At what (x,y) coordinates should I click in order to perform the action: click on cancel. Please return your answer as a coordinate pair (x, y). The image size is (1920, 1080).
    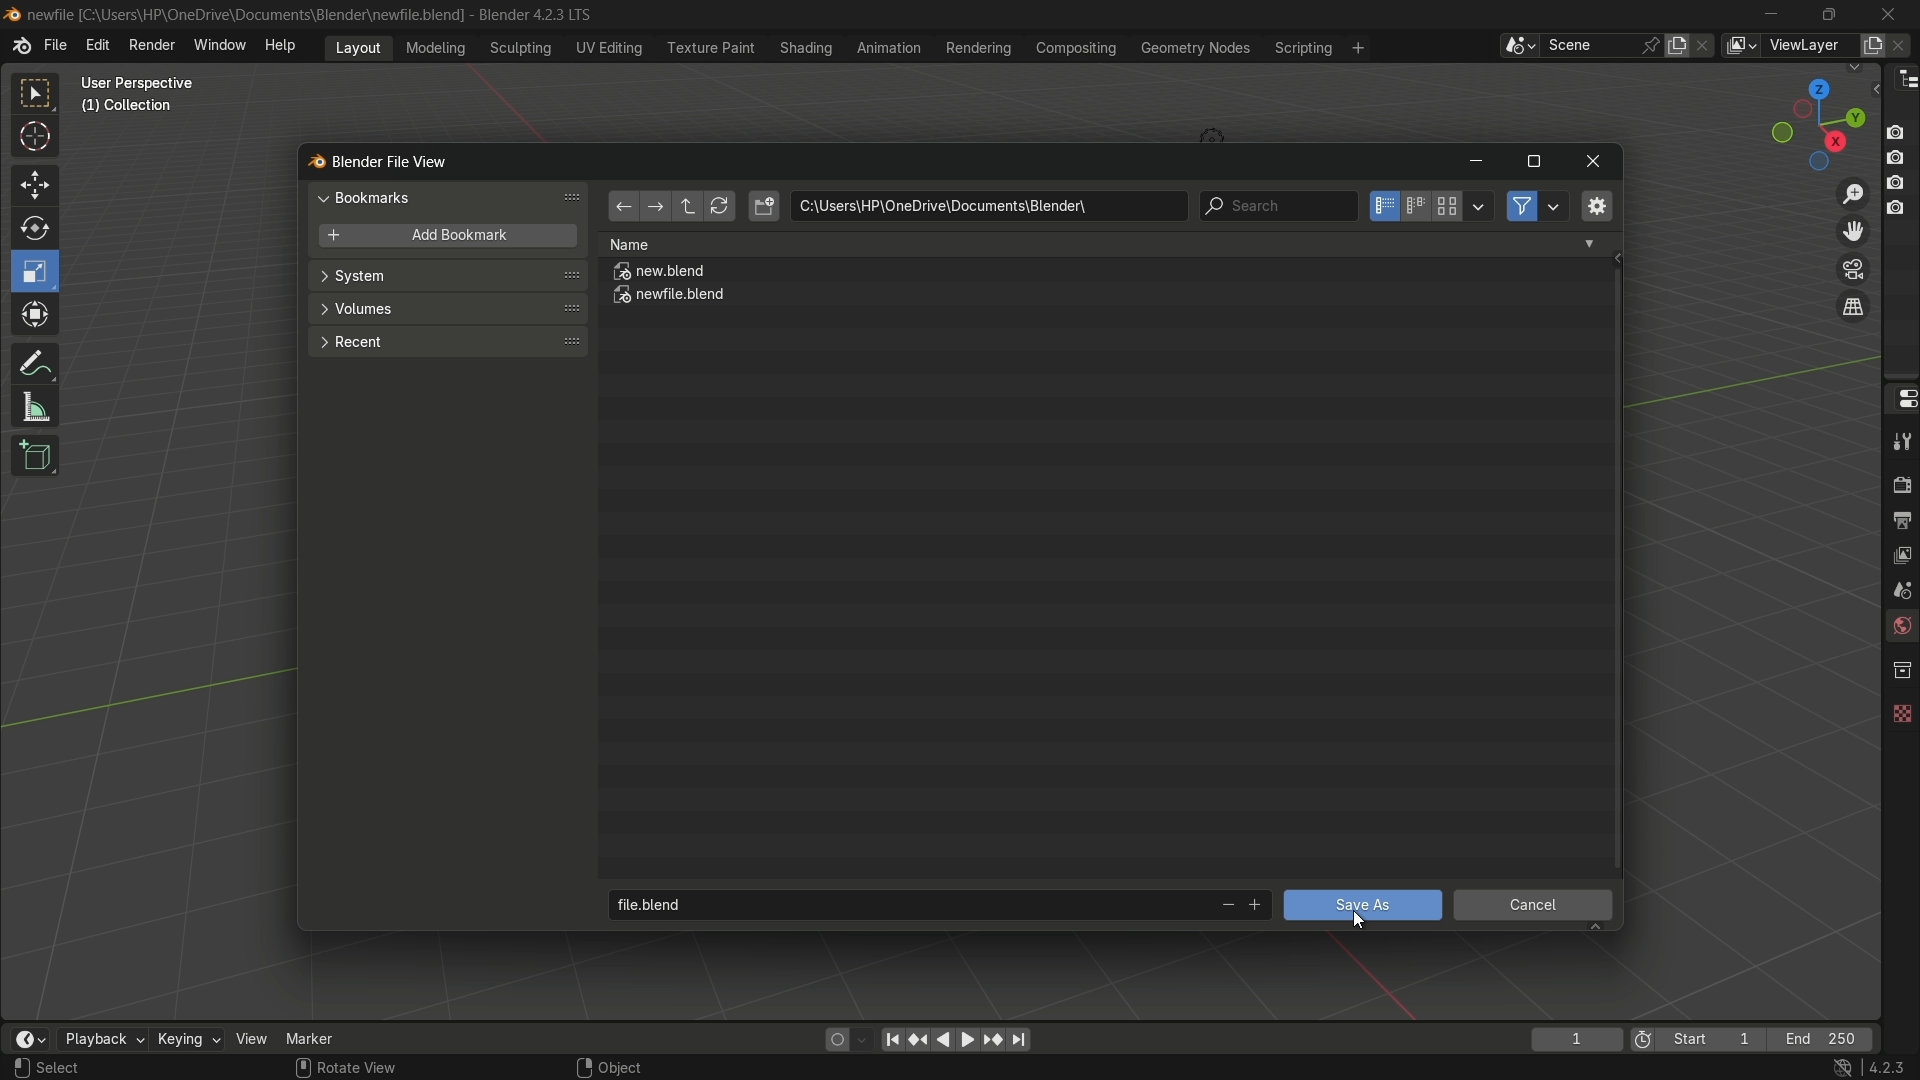
    Looking at the image, I should click on (1534, 908).